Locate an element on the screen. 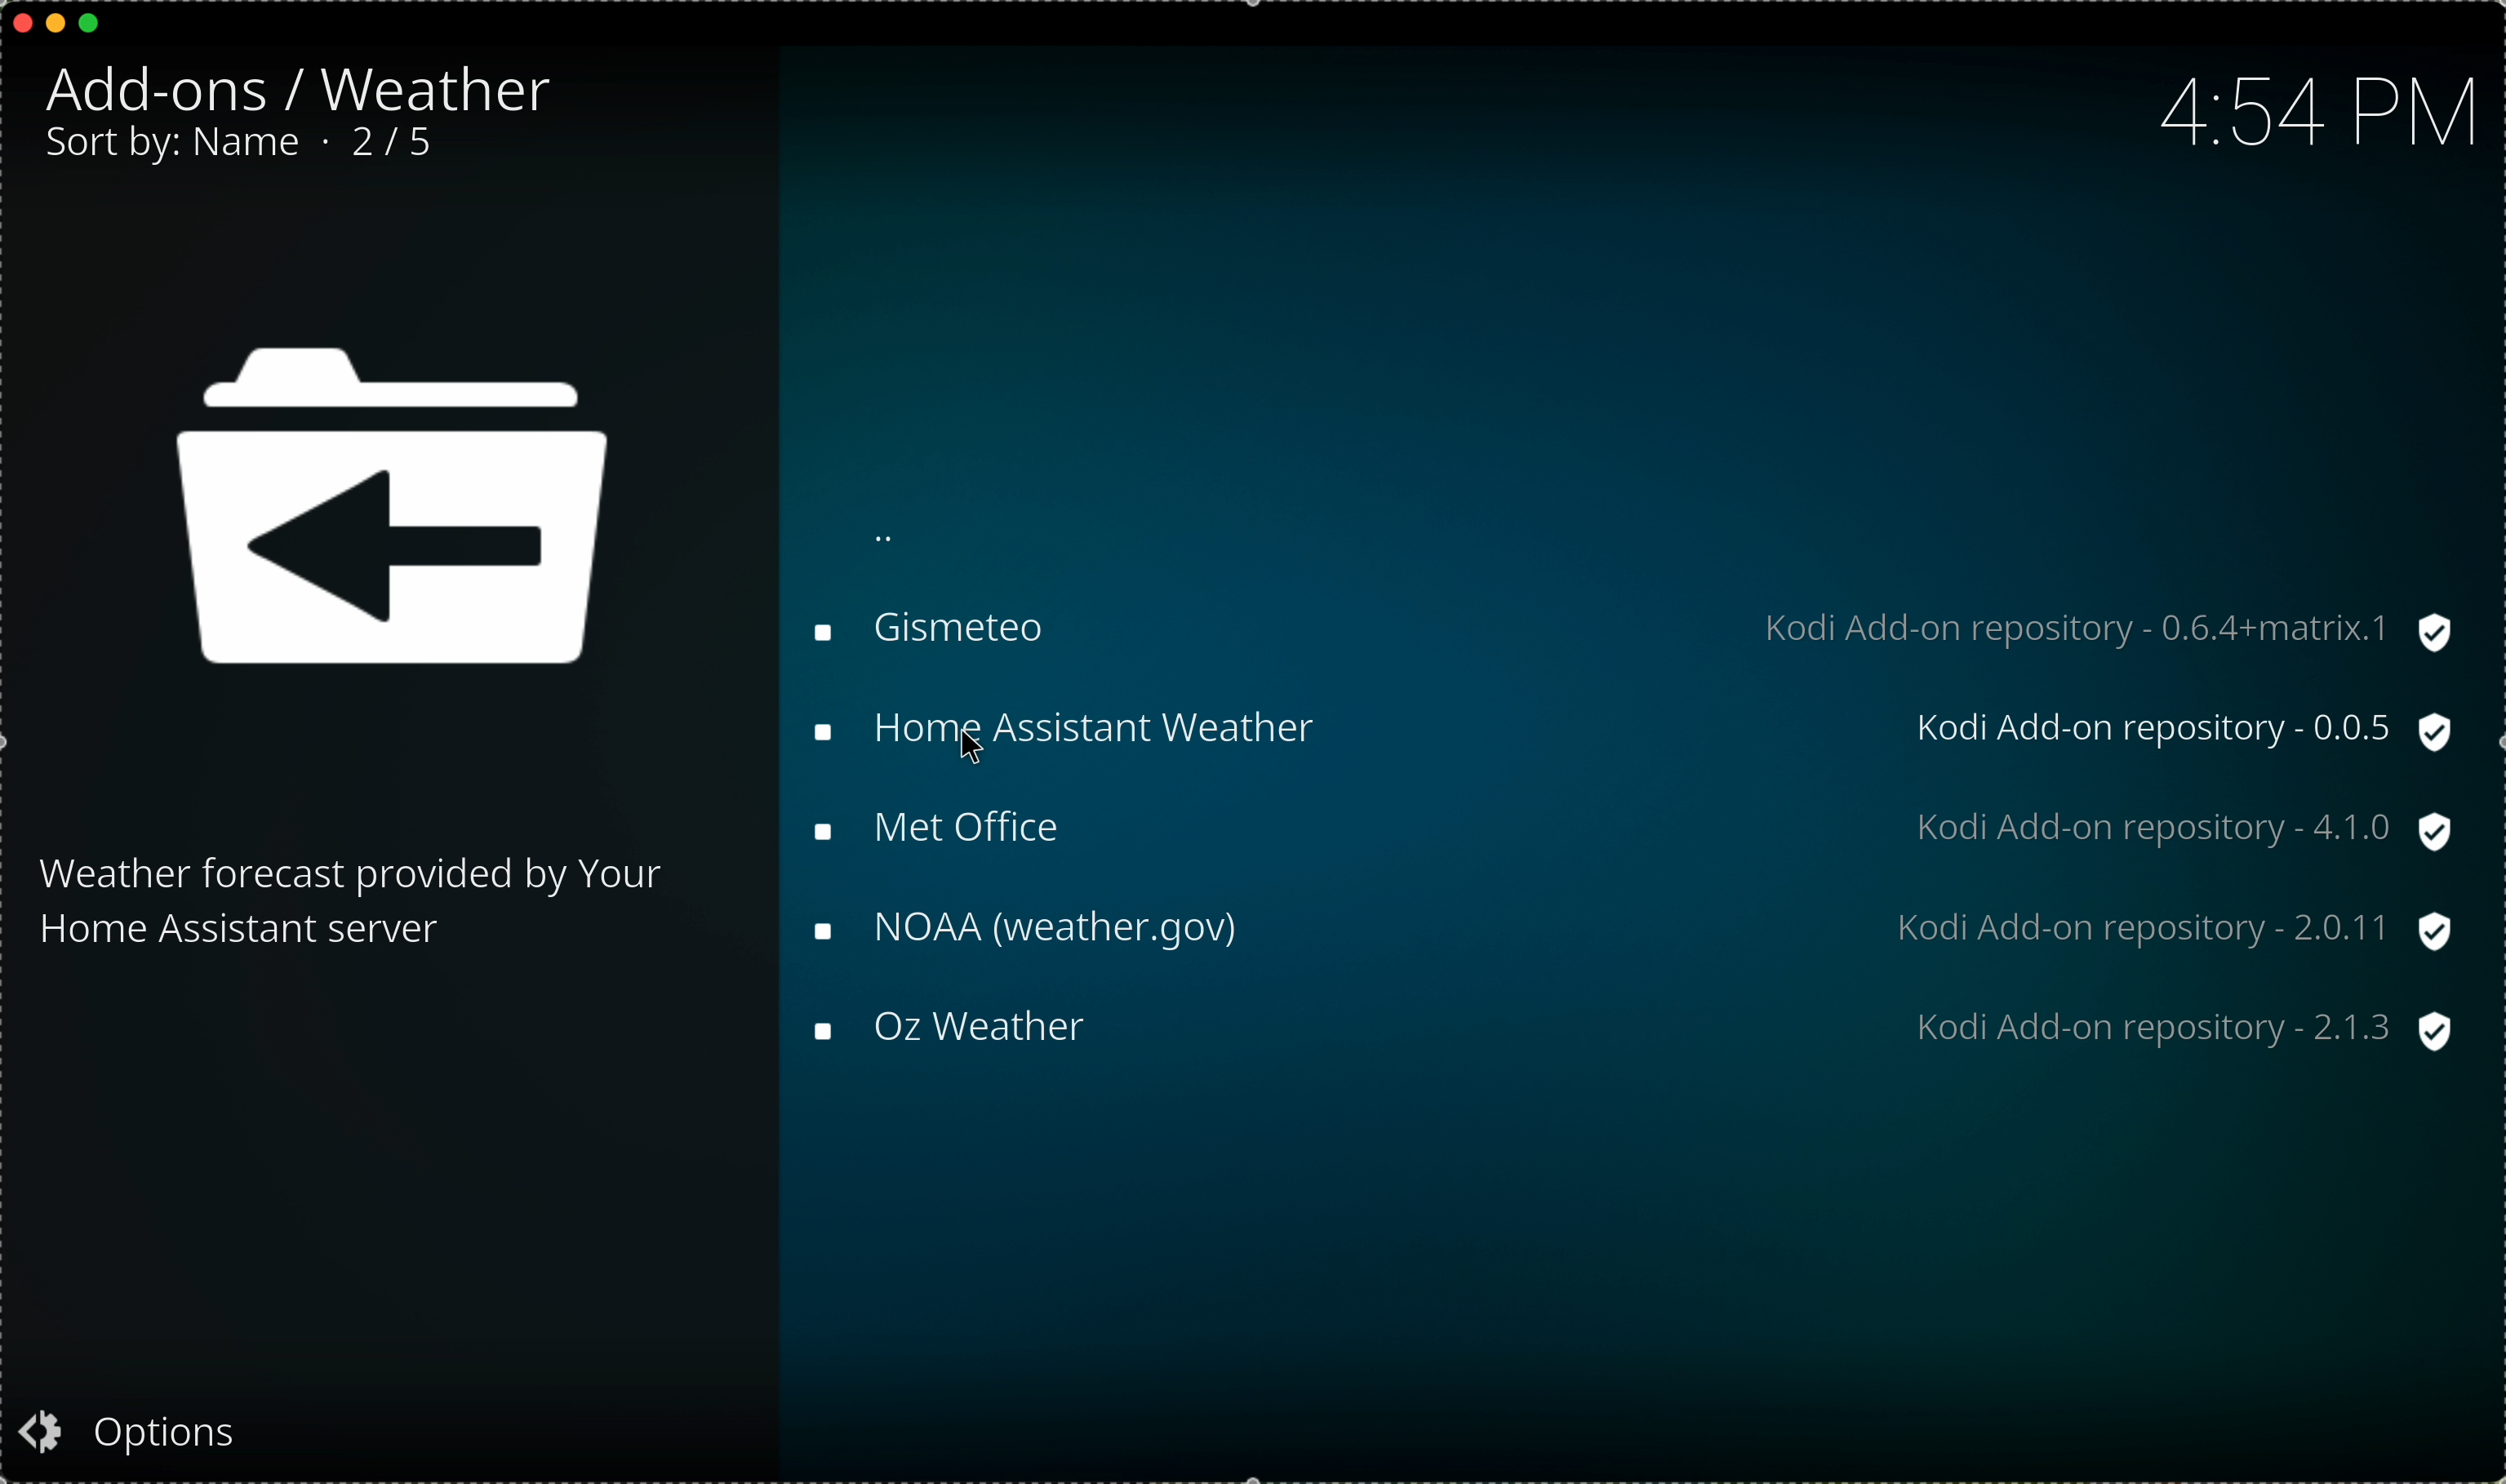 The width and height of the screenshot is (2506, 1484). back is located at coordinates (886, 536).